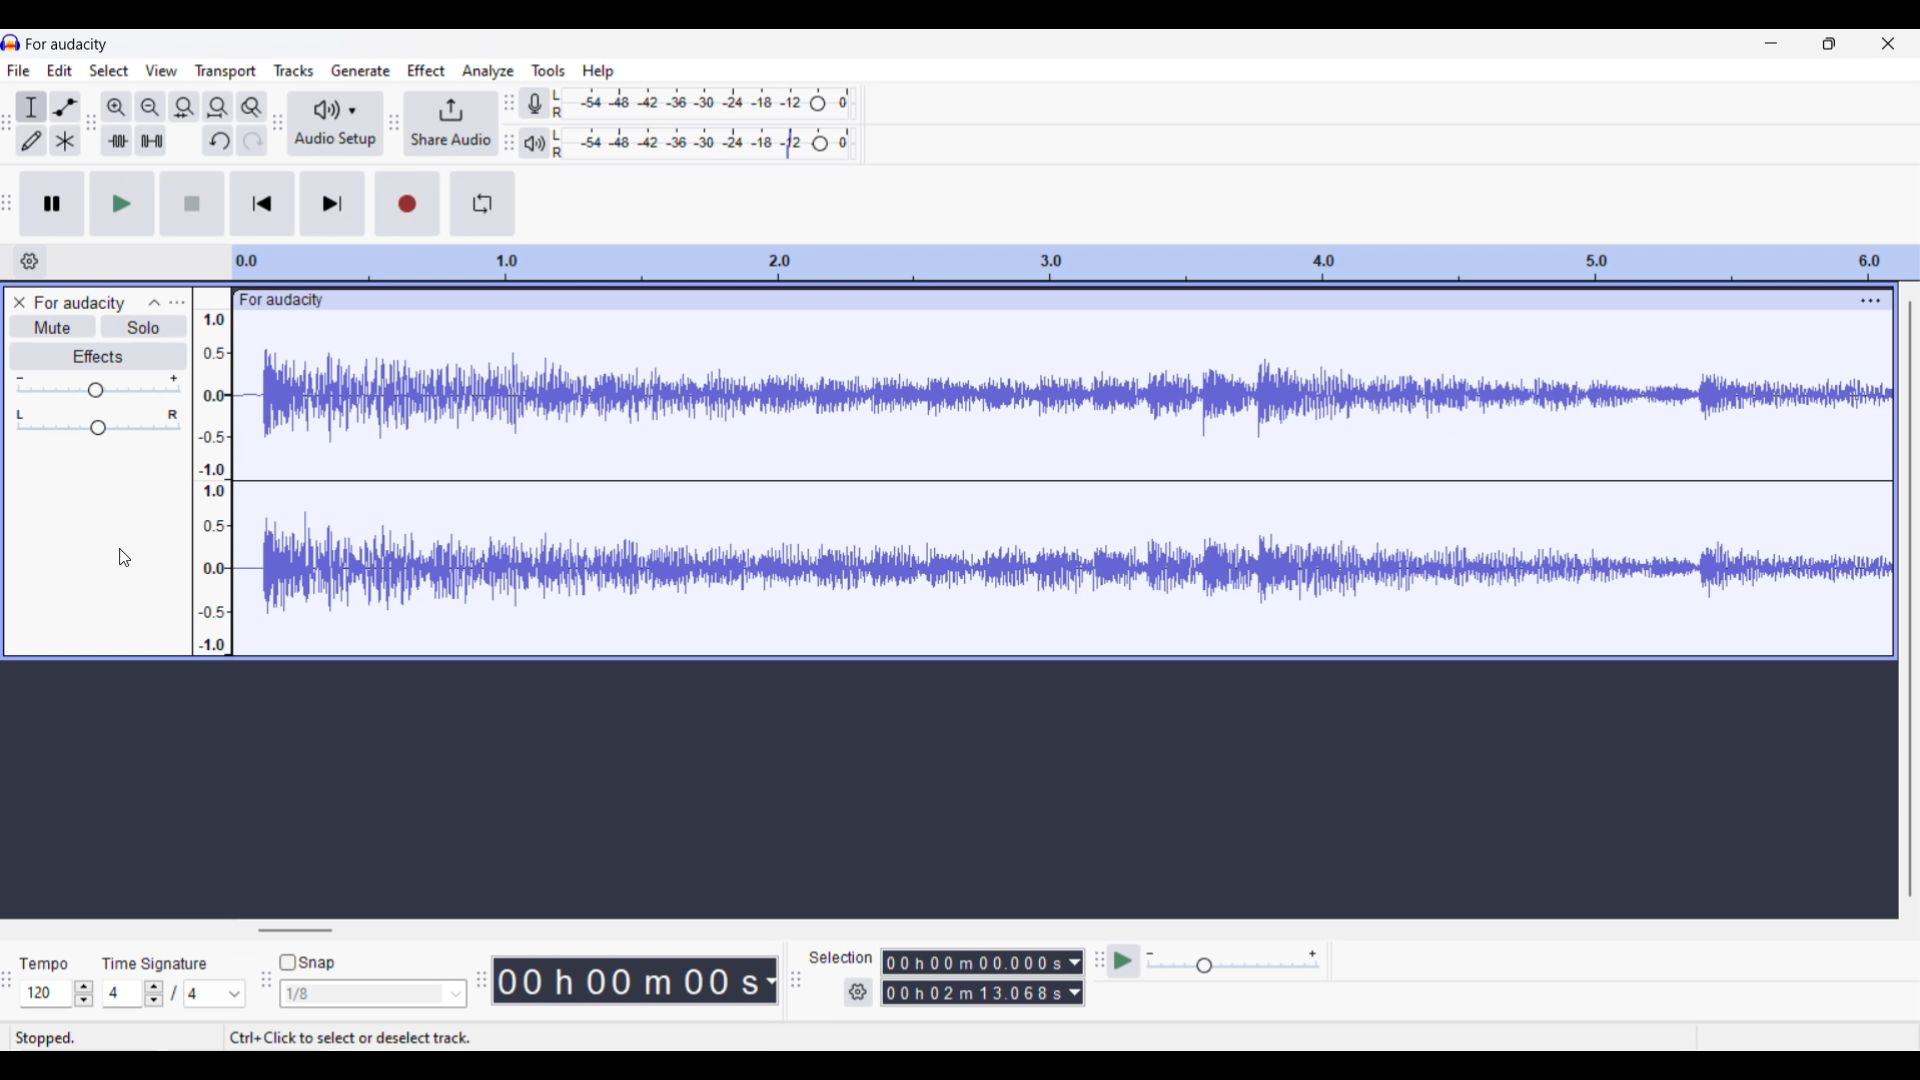  What do you see at coordinates (156, 302) in the screenshot?
I see `Collpase` at bounding box center [156, 302].